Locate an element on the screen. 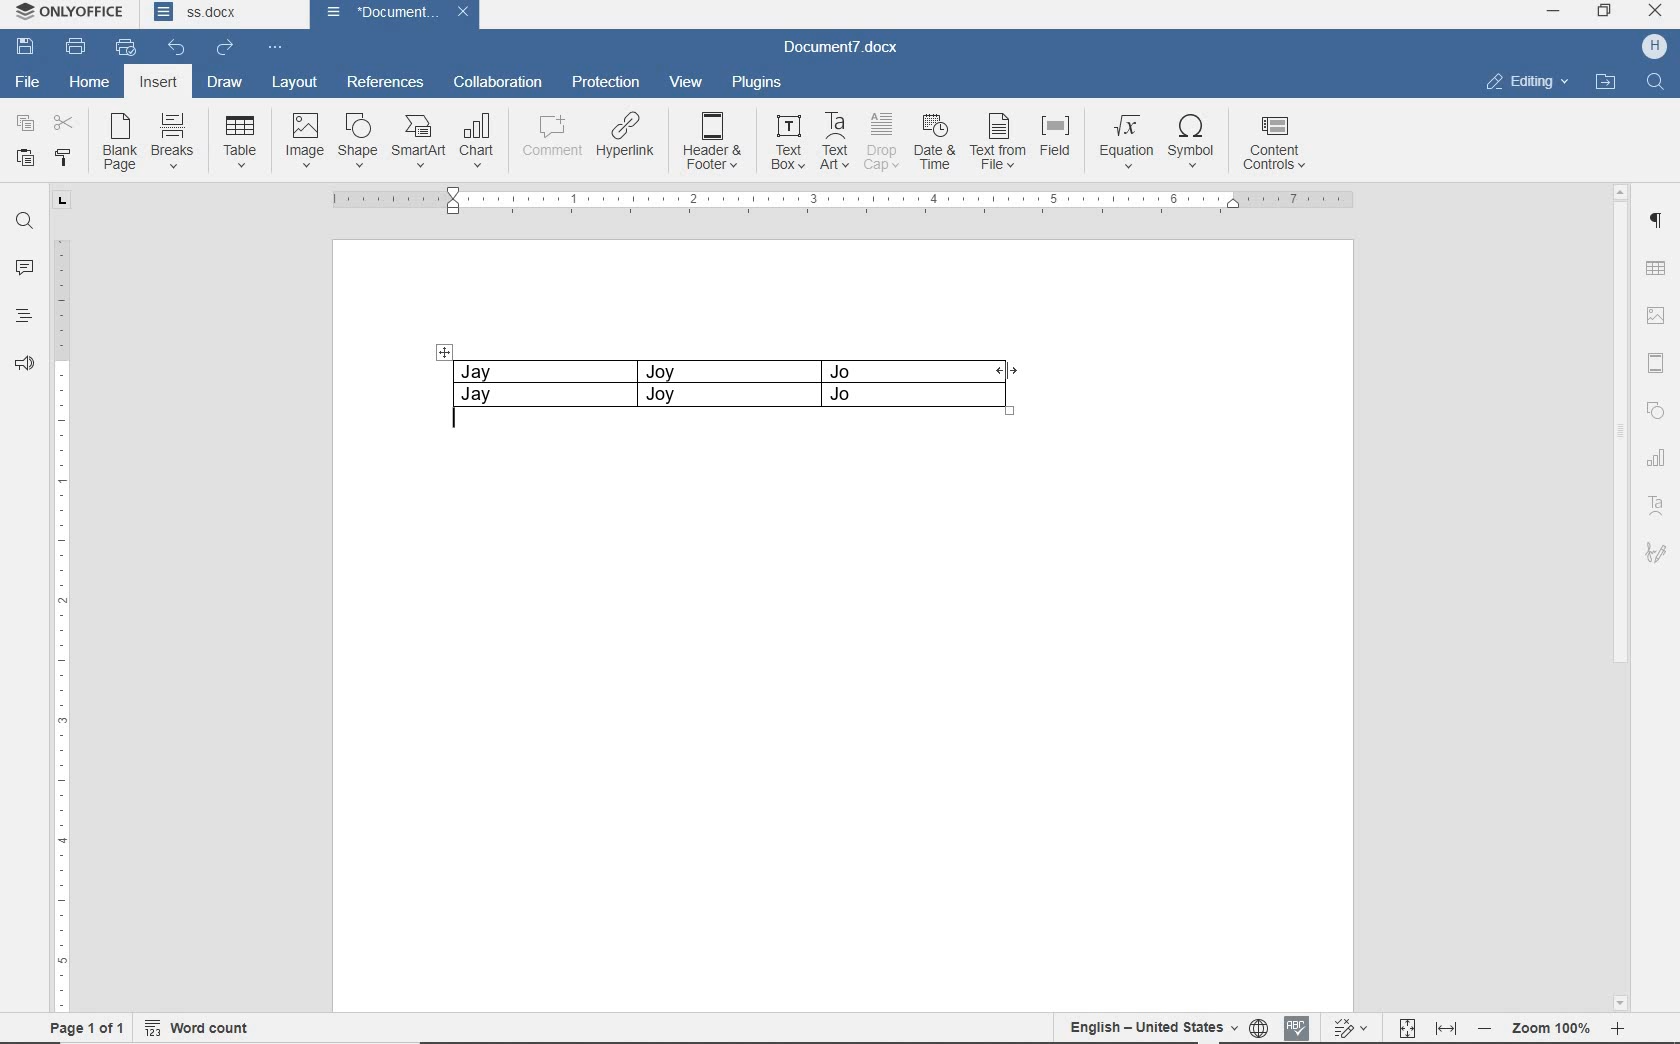 The image size is (1680, 1044). COLLABORATION is located at coordinates (496, 84).